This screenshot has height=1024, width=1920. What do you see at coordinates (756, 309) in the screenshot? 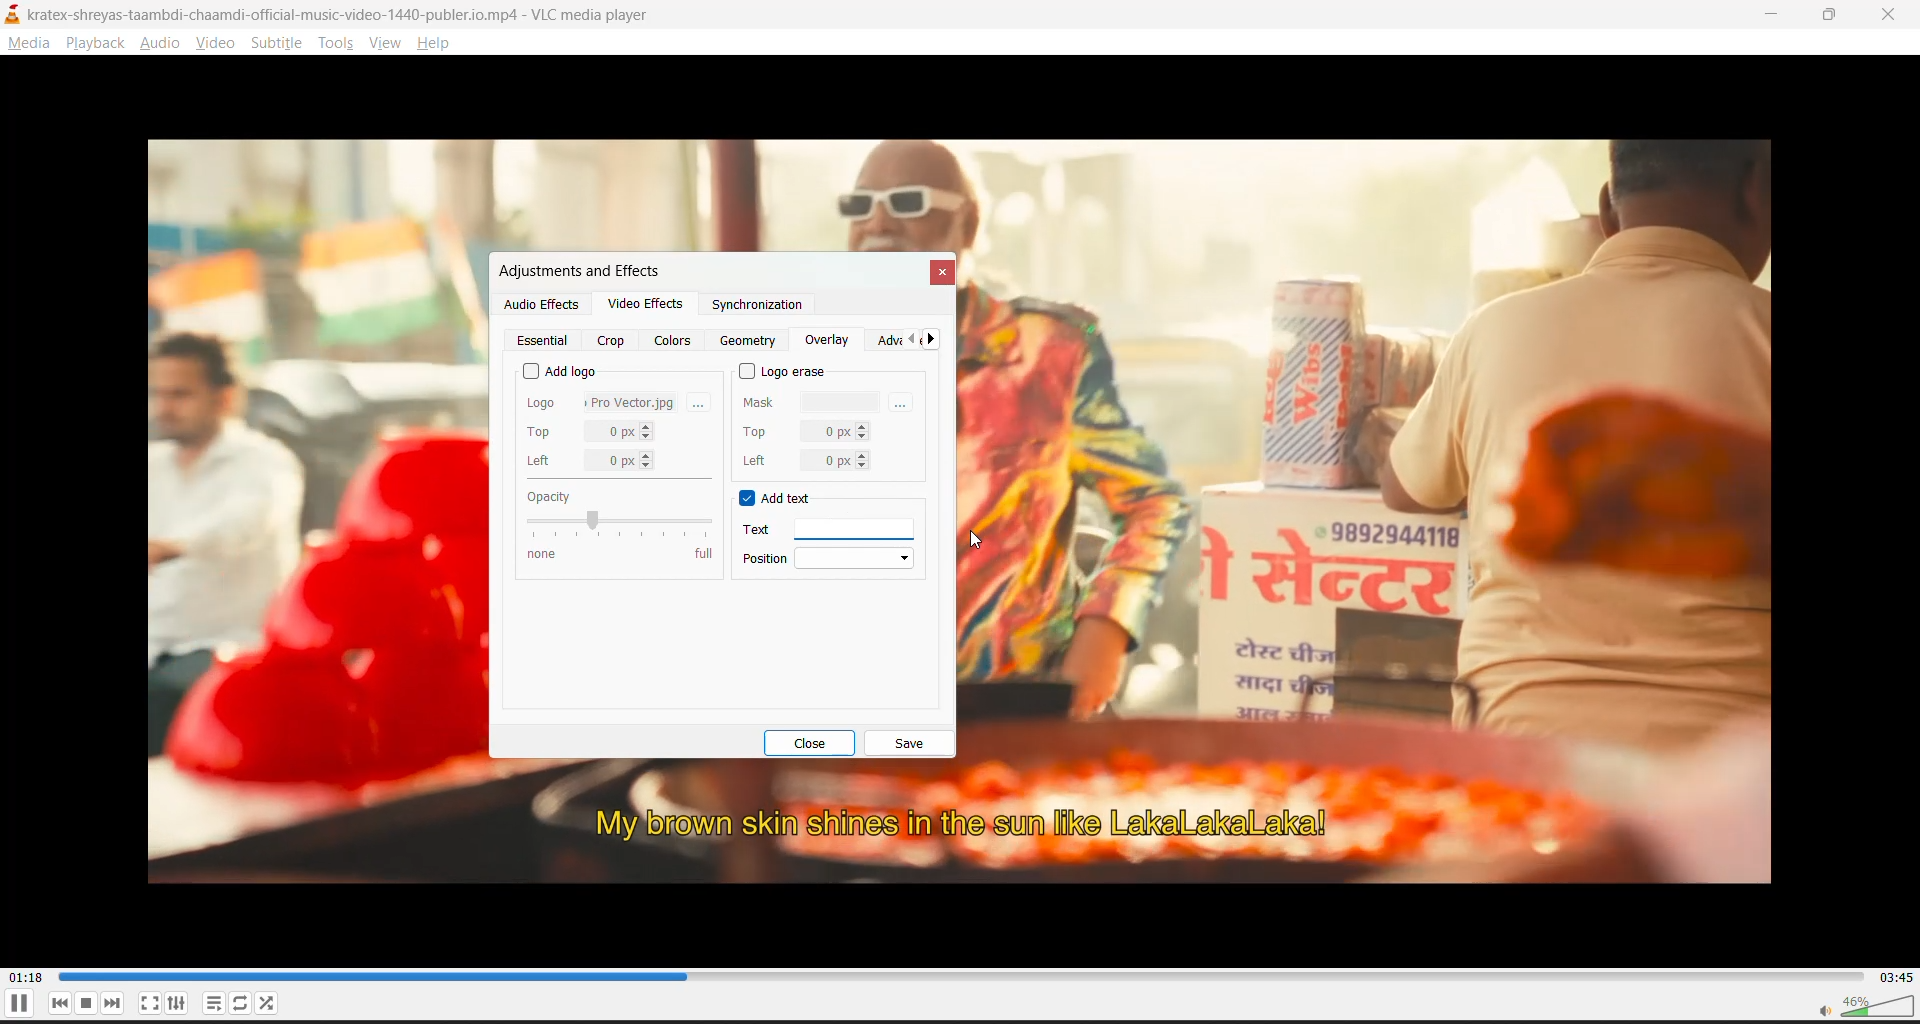
I see `synchronization` at bounding box center [756, 309].